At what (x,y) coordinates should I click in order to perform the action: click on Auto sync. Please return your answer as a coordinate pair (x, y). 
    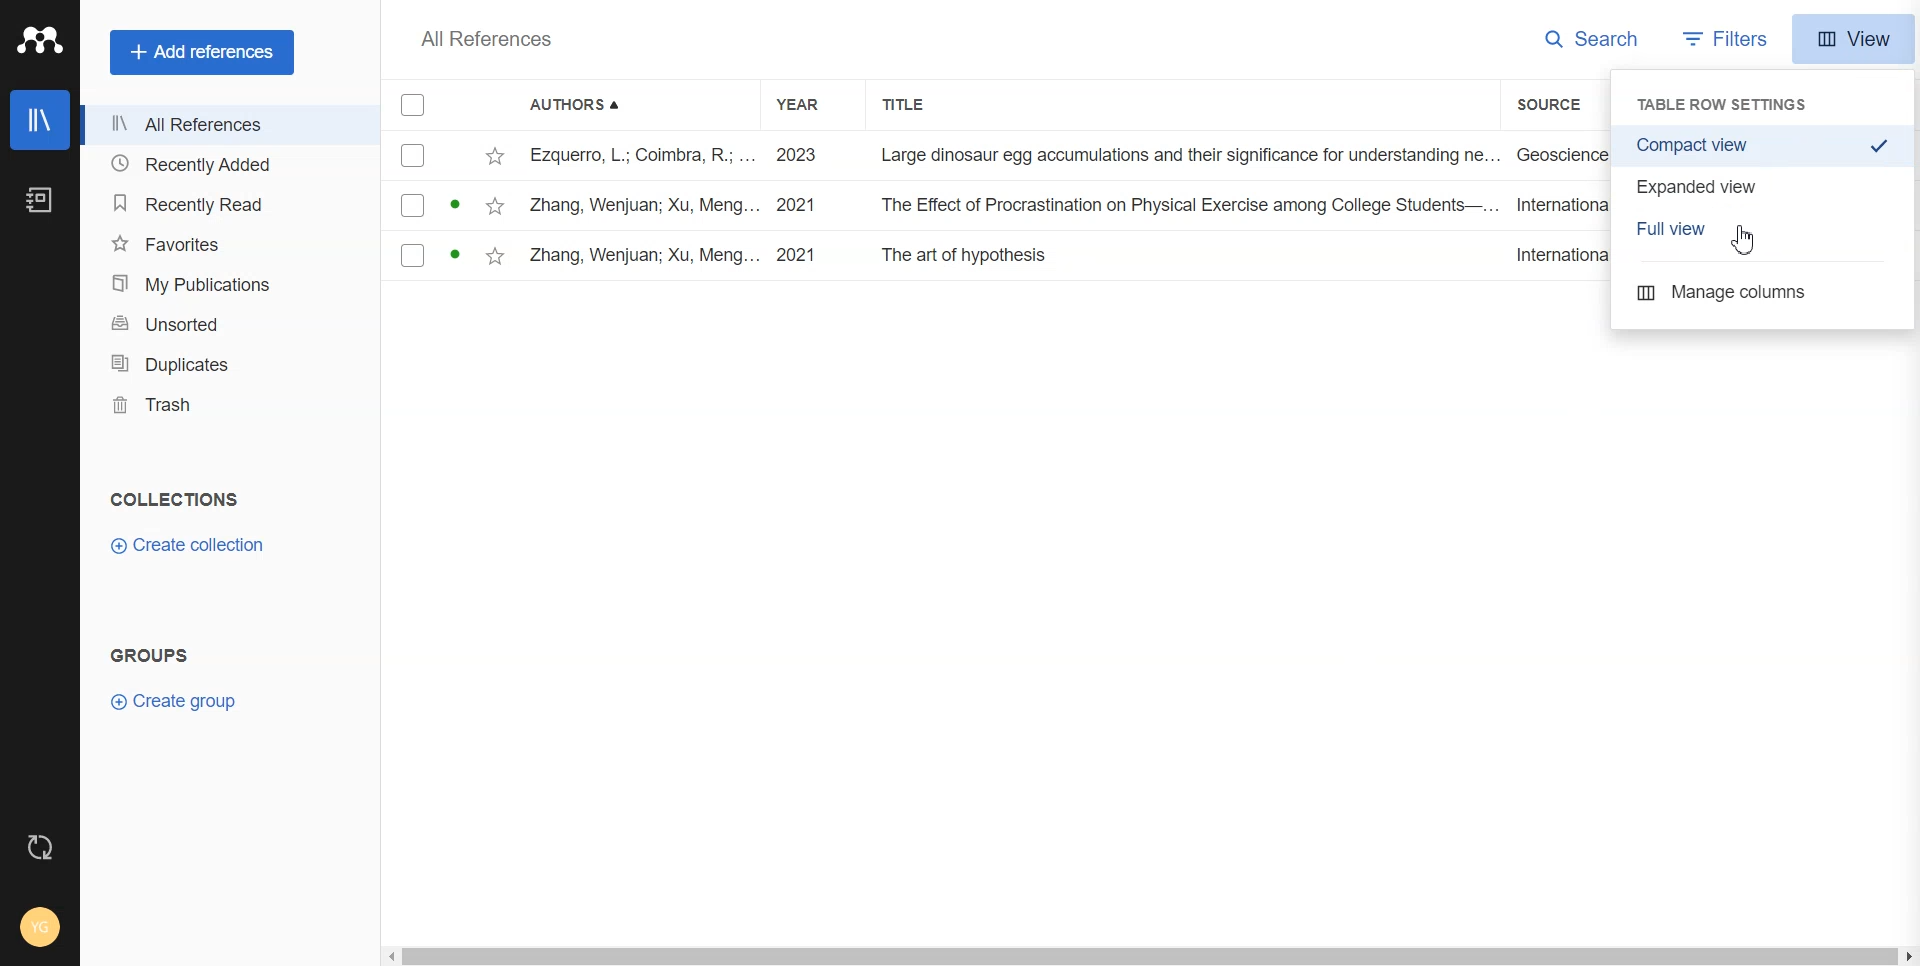
    Looking at the image, I should click on (38, 846).